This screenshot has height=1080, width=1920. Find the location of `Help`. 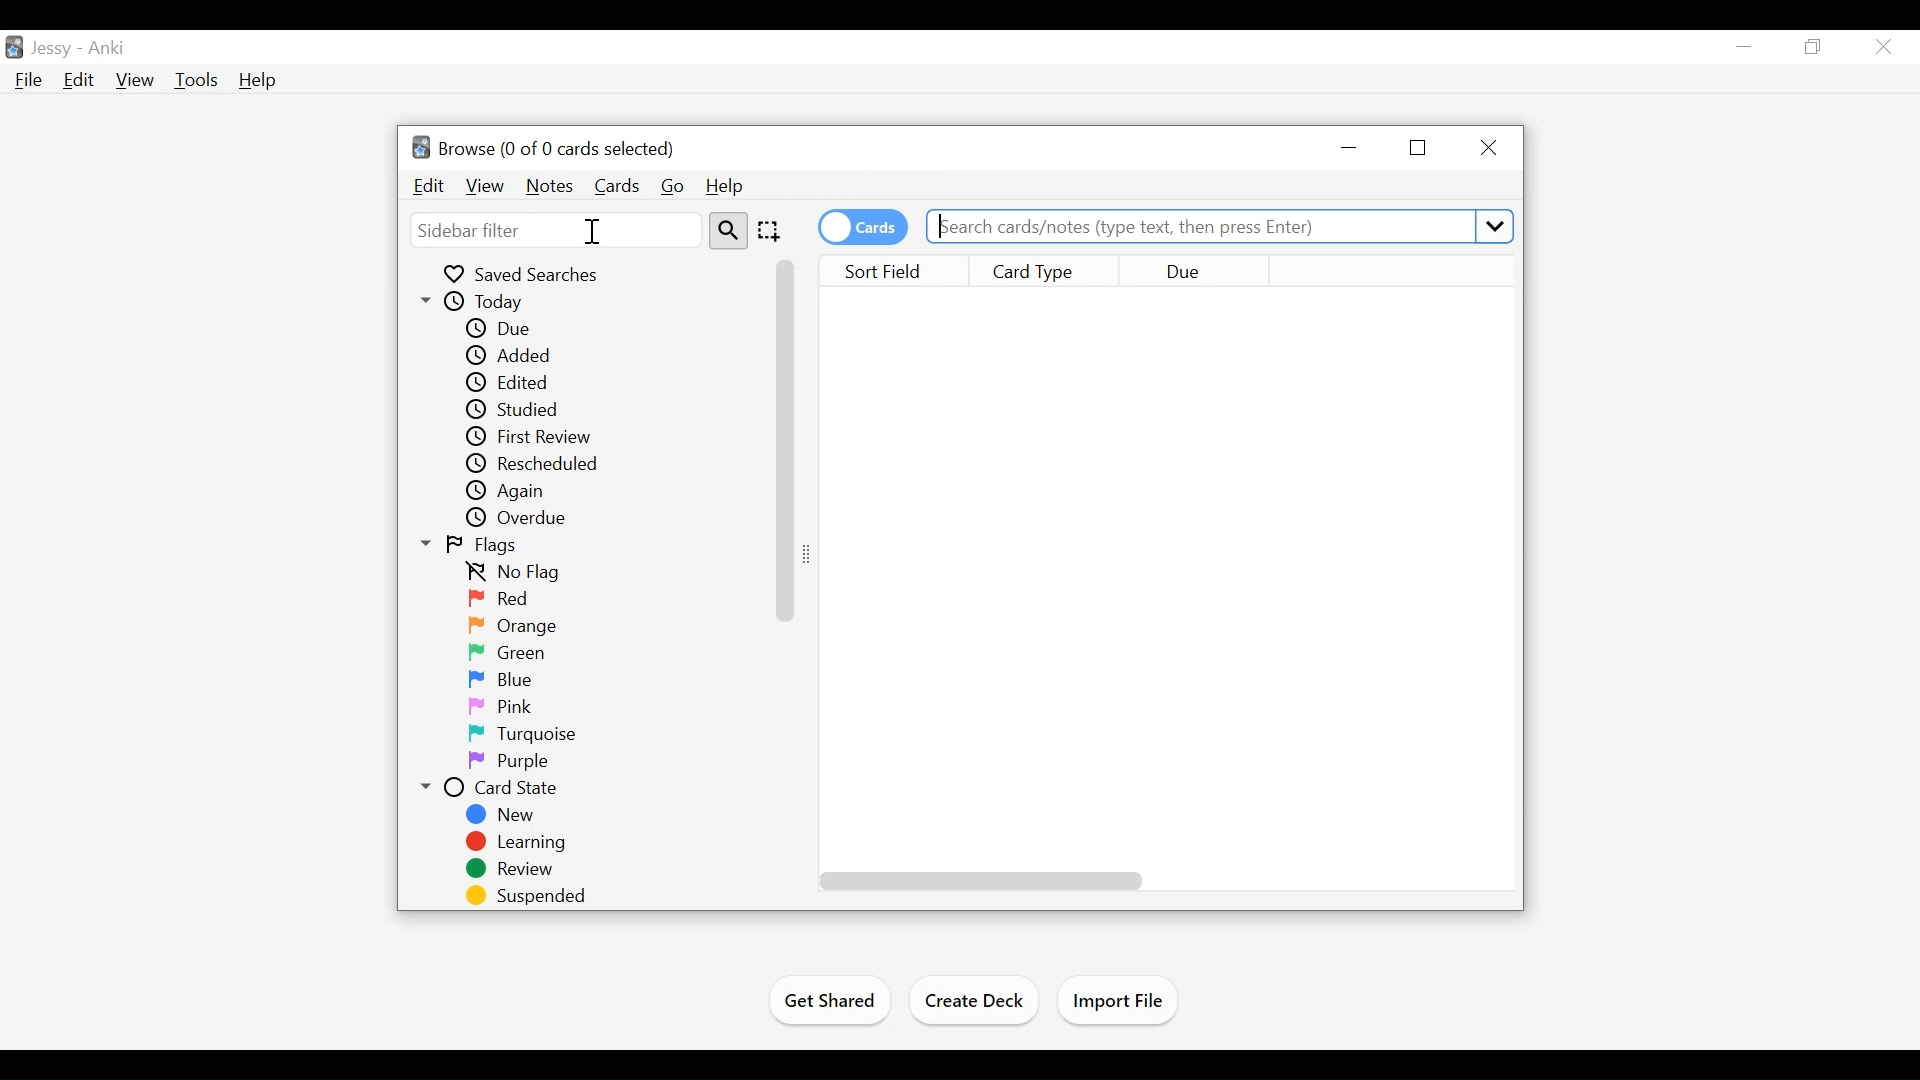

Help is located at coordinates (725, 184).